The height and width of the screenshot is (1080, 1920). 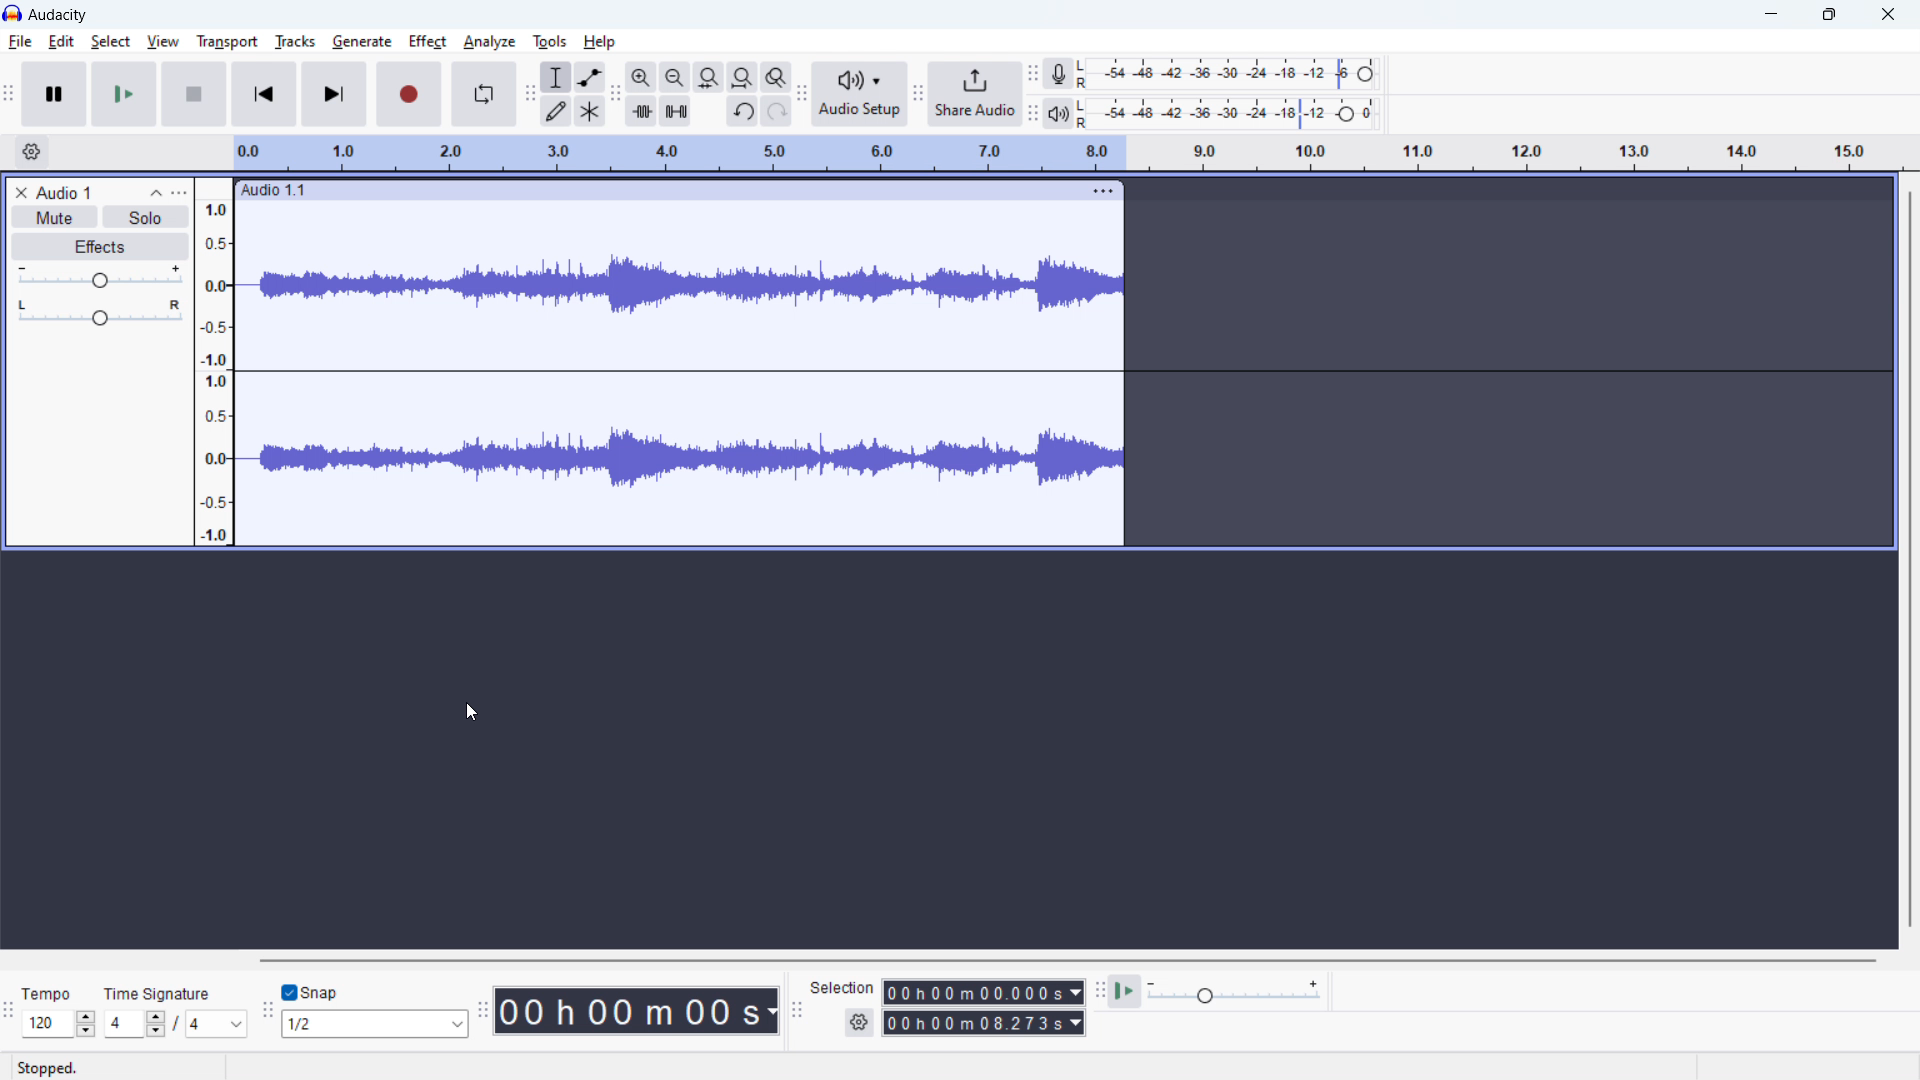 I want to click on playback meter toolbar, so click(x=1032, y=111).